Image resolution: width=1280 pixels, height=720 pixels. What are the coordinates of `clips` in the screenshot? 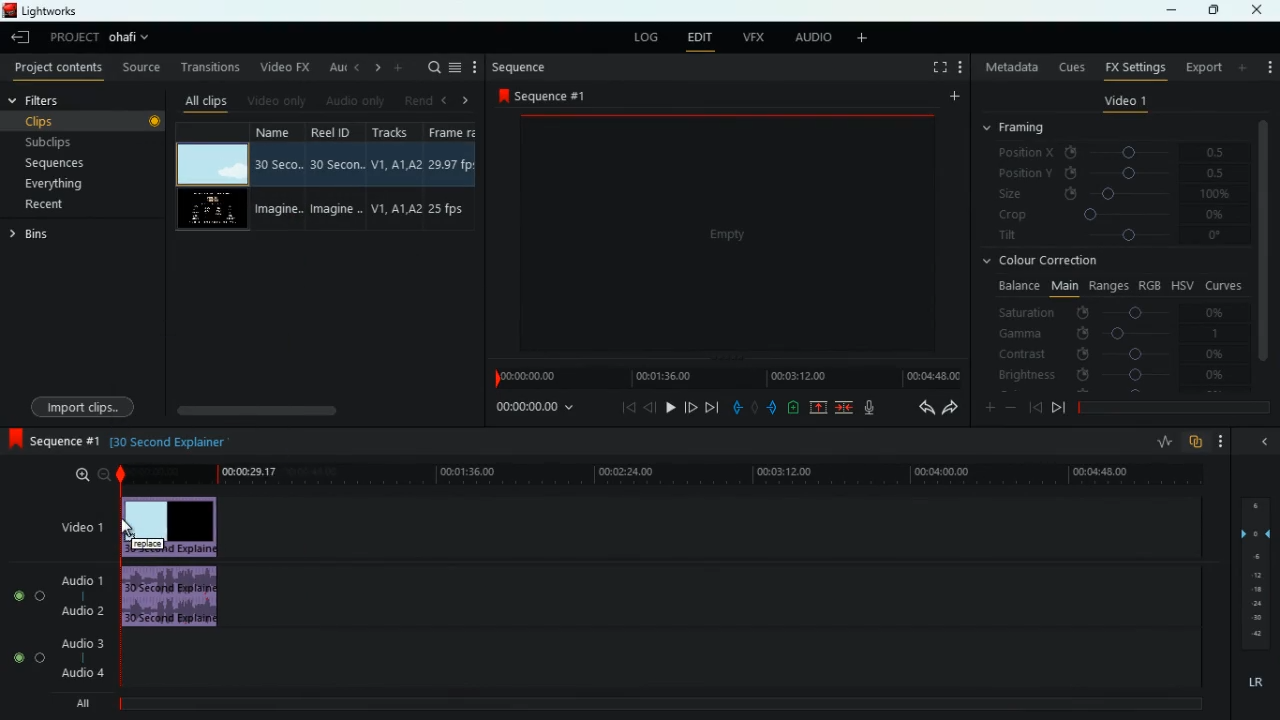 It's located at (74, 121).